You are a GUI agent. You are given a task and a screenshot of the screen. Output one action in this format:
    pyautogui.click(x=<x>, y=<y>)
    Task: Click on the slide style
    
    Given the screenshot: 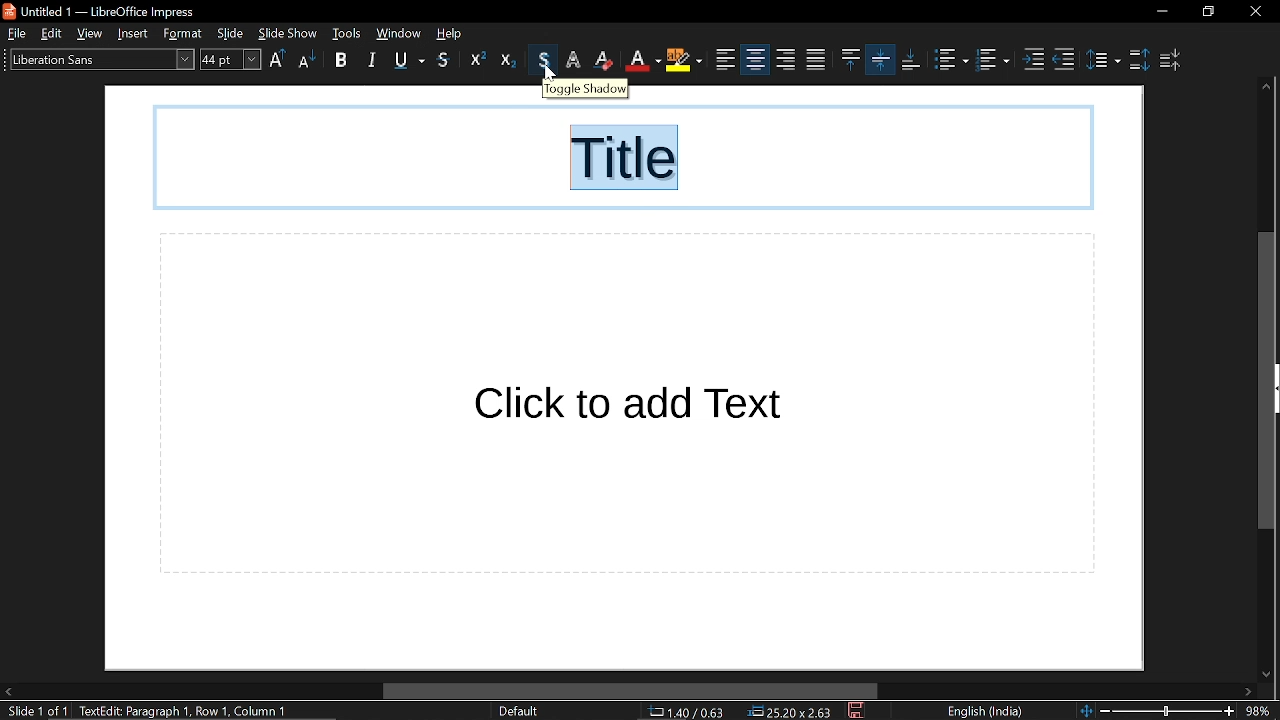 What is the action you would take?
    pyautogui.click(x=518, y=711)
    